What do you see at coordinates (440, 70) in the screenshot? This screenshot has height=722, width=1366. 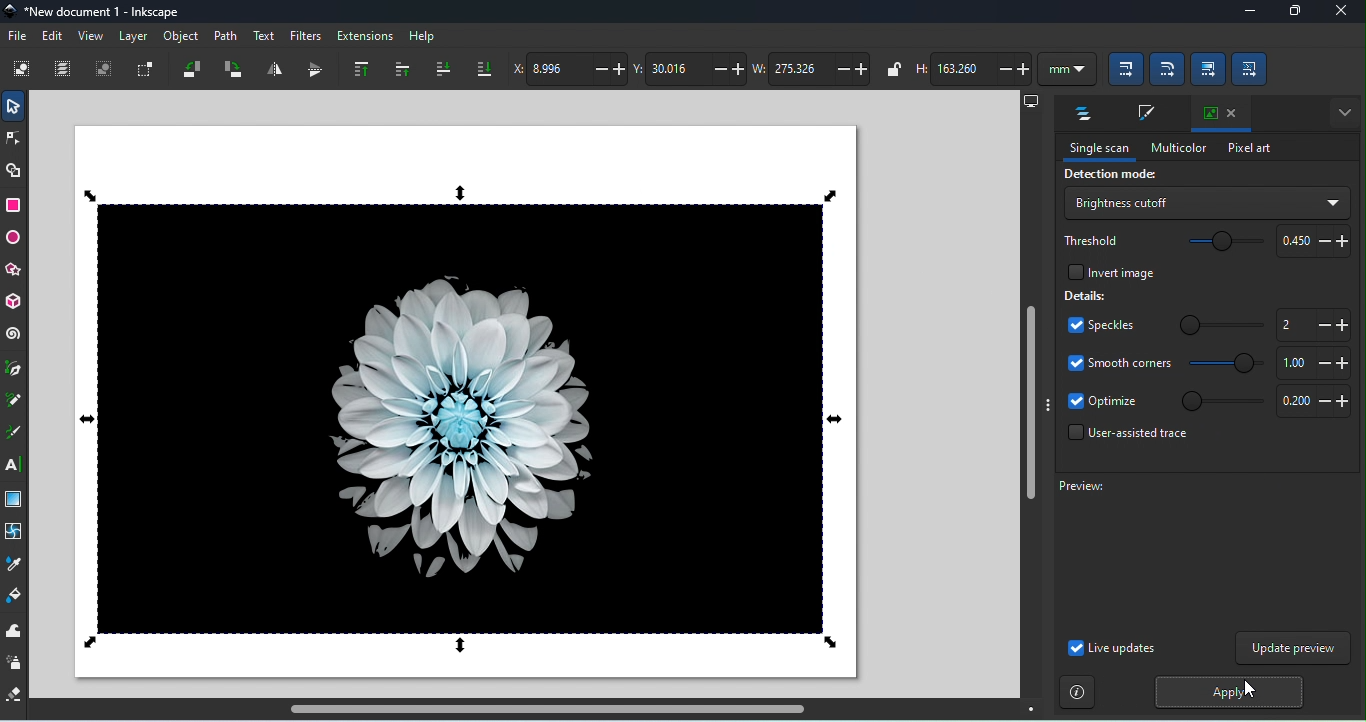 I see `lower selection one step` at bounding box center [440, 70].